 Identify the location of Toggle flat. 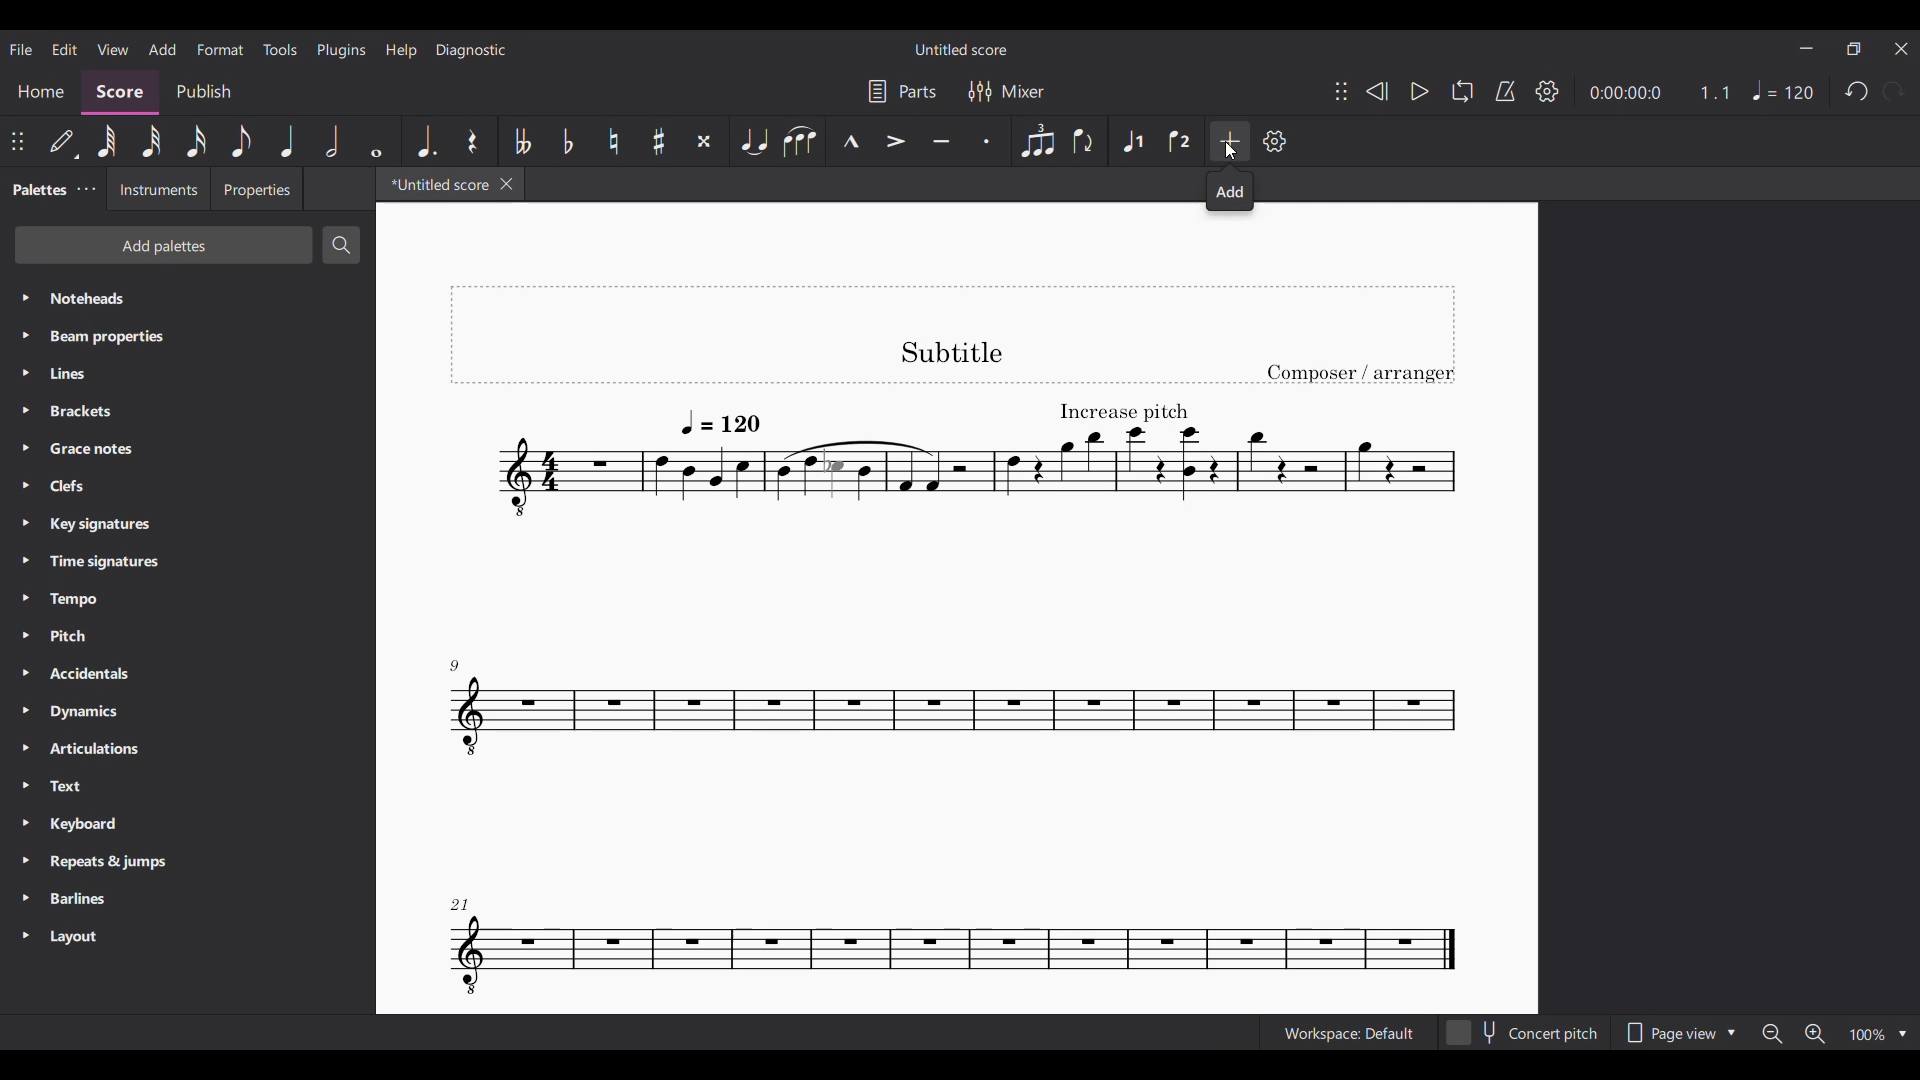
(568, 141).